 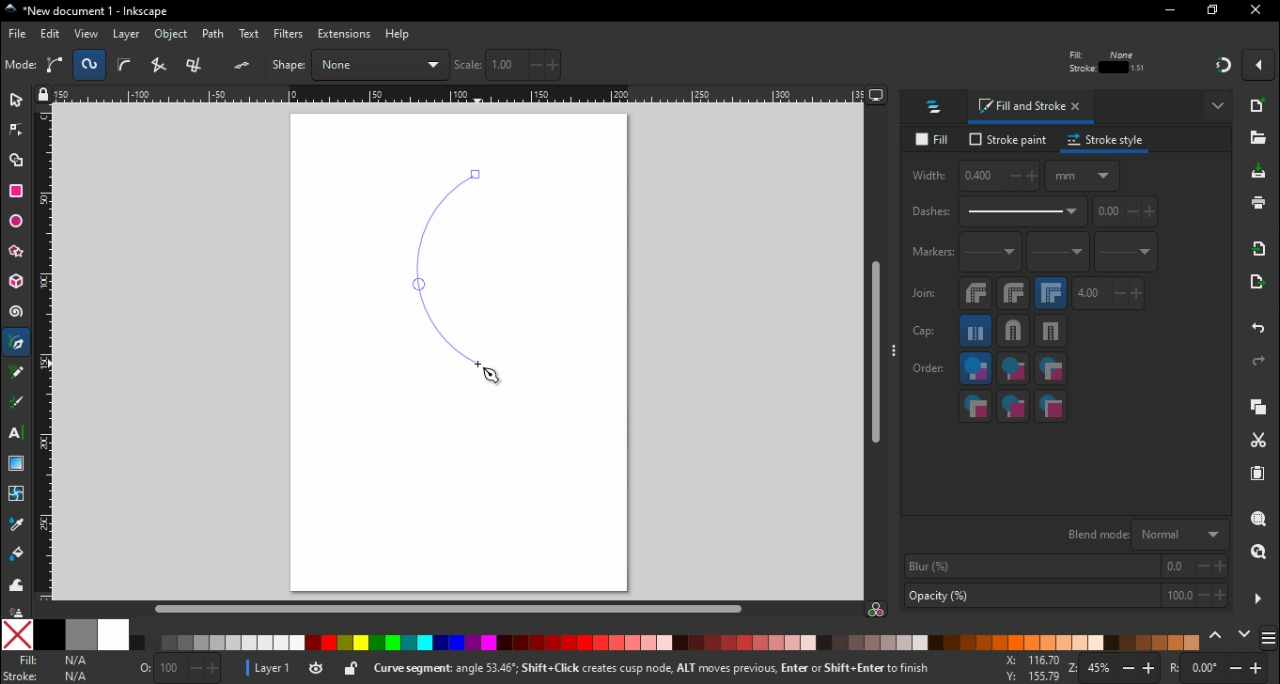 What do you see at coordinates (1053, 296) in the screenshot?
I see `miter` at bounding box center [1053, 296].